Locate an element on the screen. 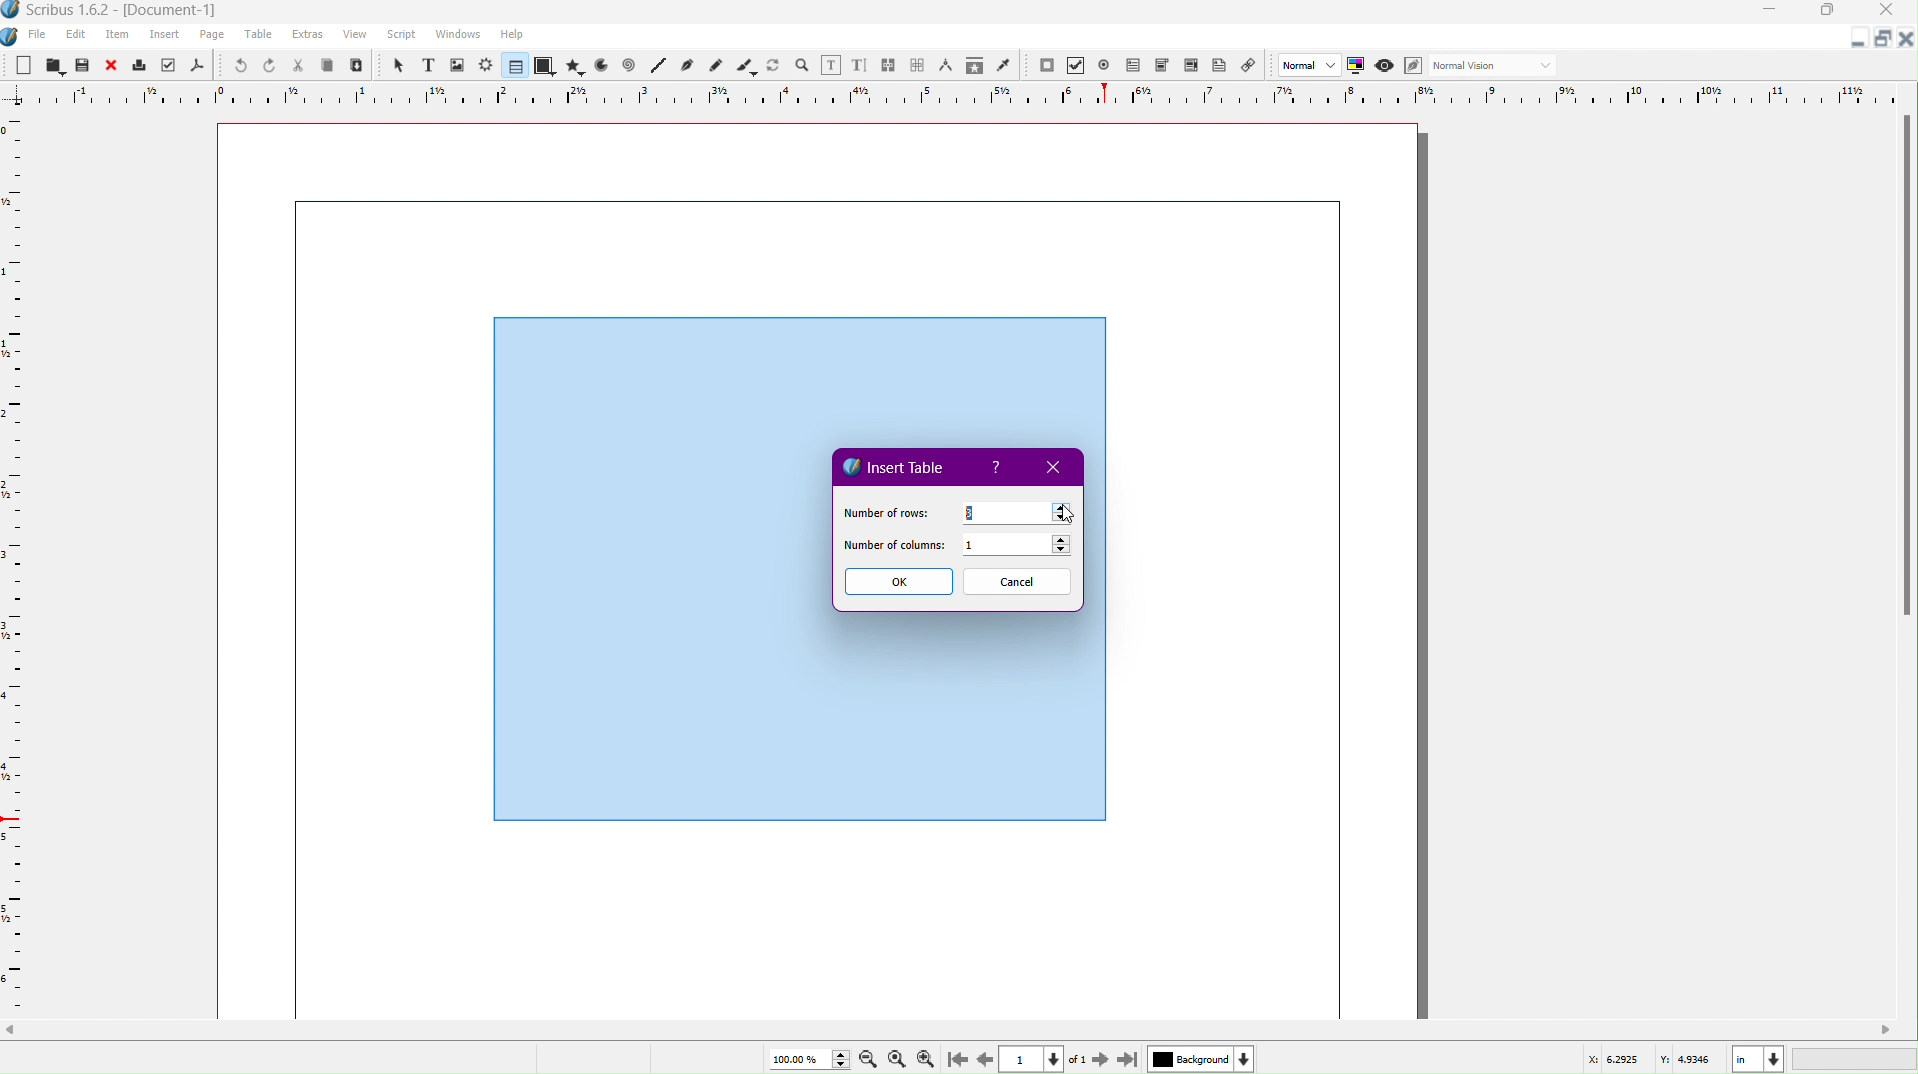  Select the visual appearance of the display is located at coordinates (1497, 66).